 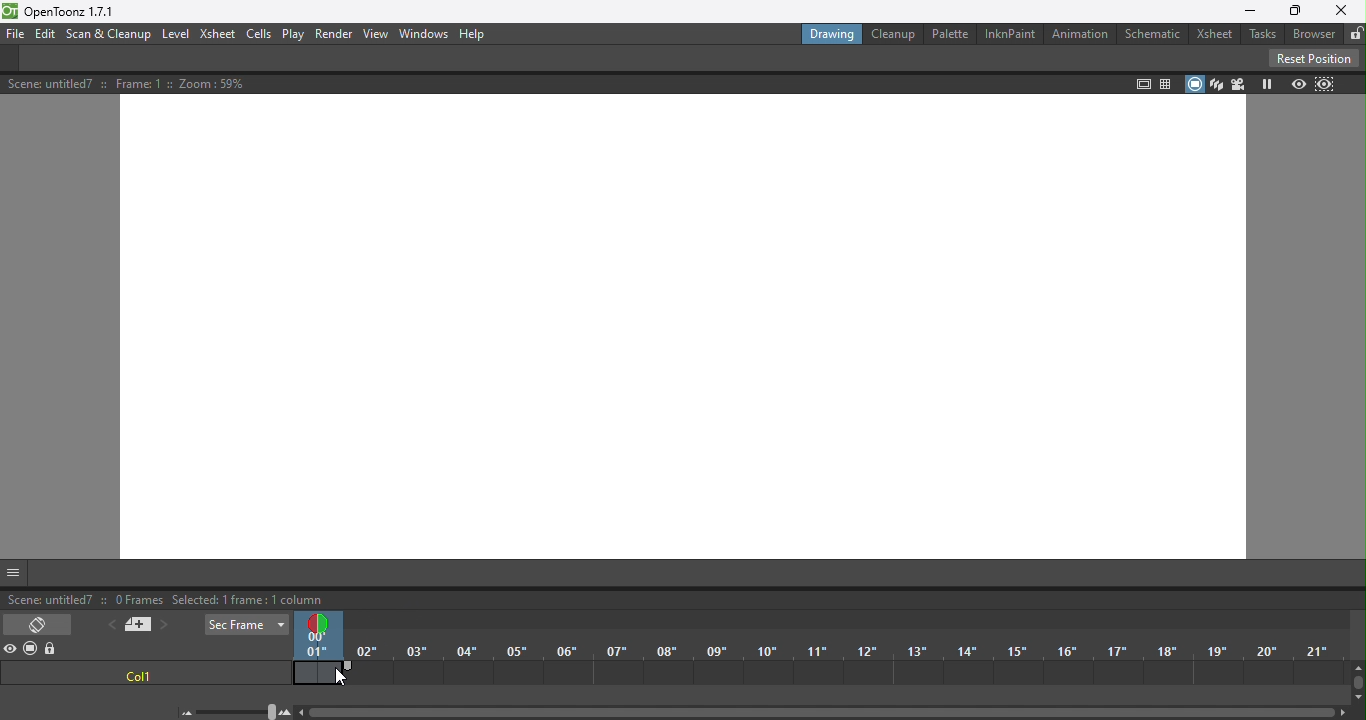 What do you see at coordinates (334, 677) in the screenshot?
I see `Cursor` at bounding box center [334, 677].